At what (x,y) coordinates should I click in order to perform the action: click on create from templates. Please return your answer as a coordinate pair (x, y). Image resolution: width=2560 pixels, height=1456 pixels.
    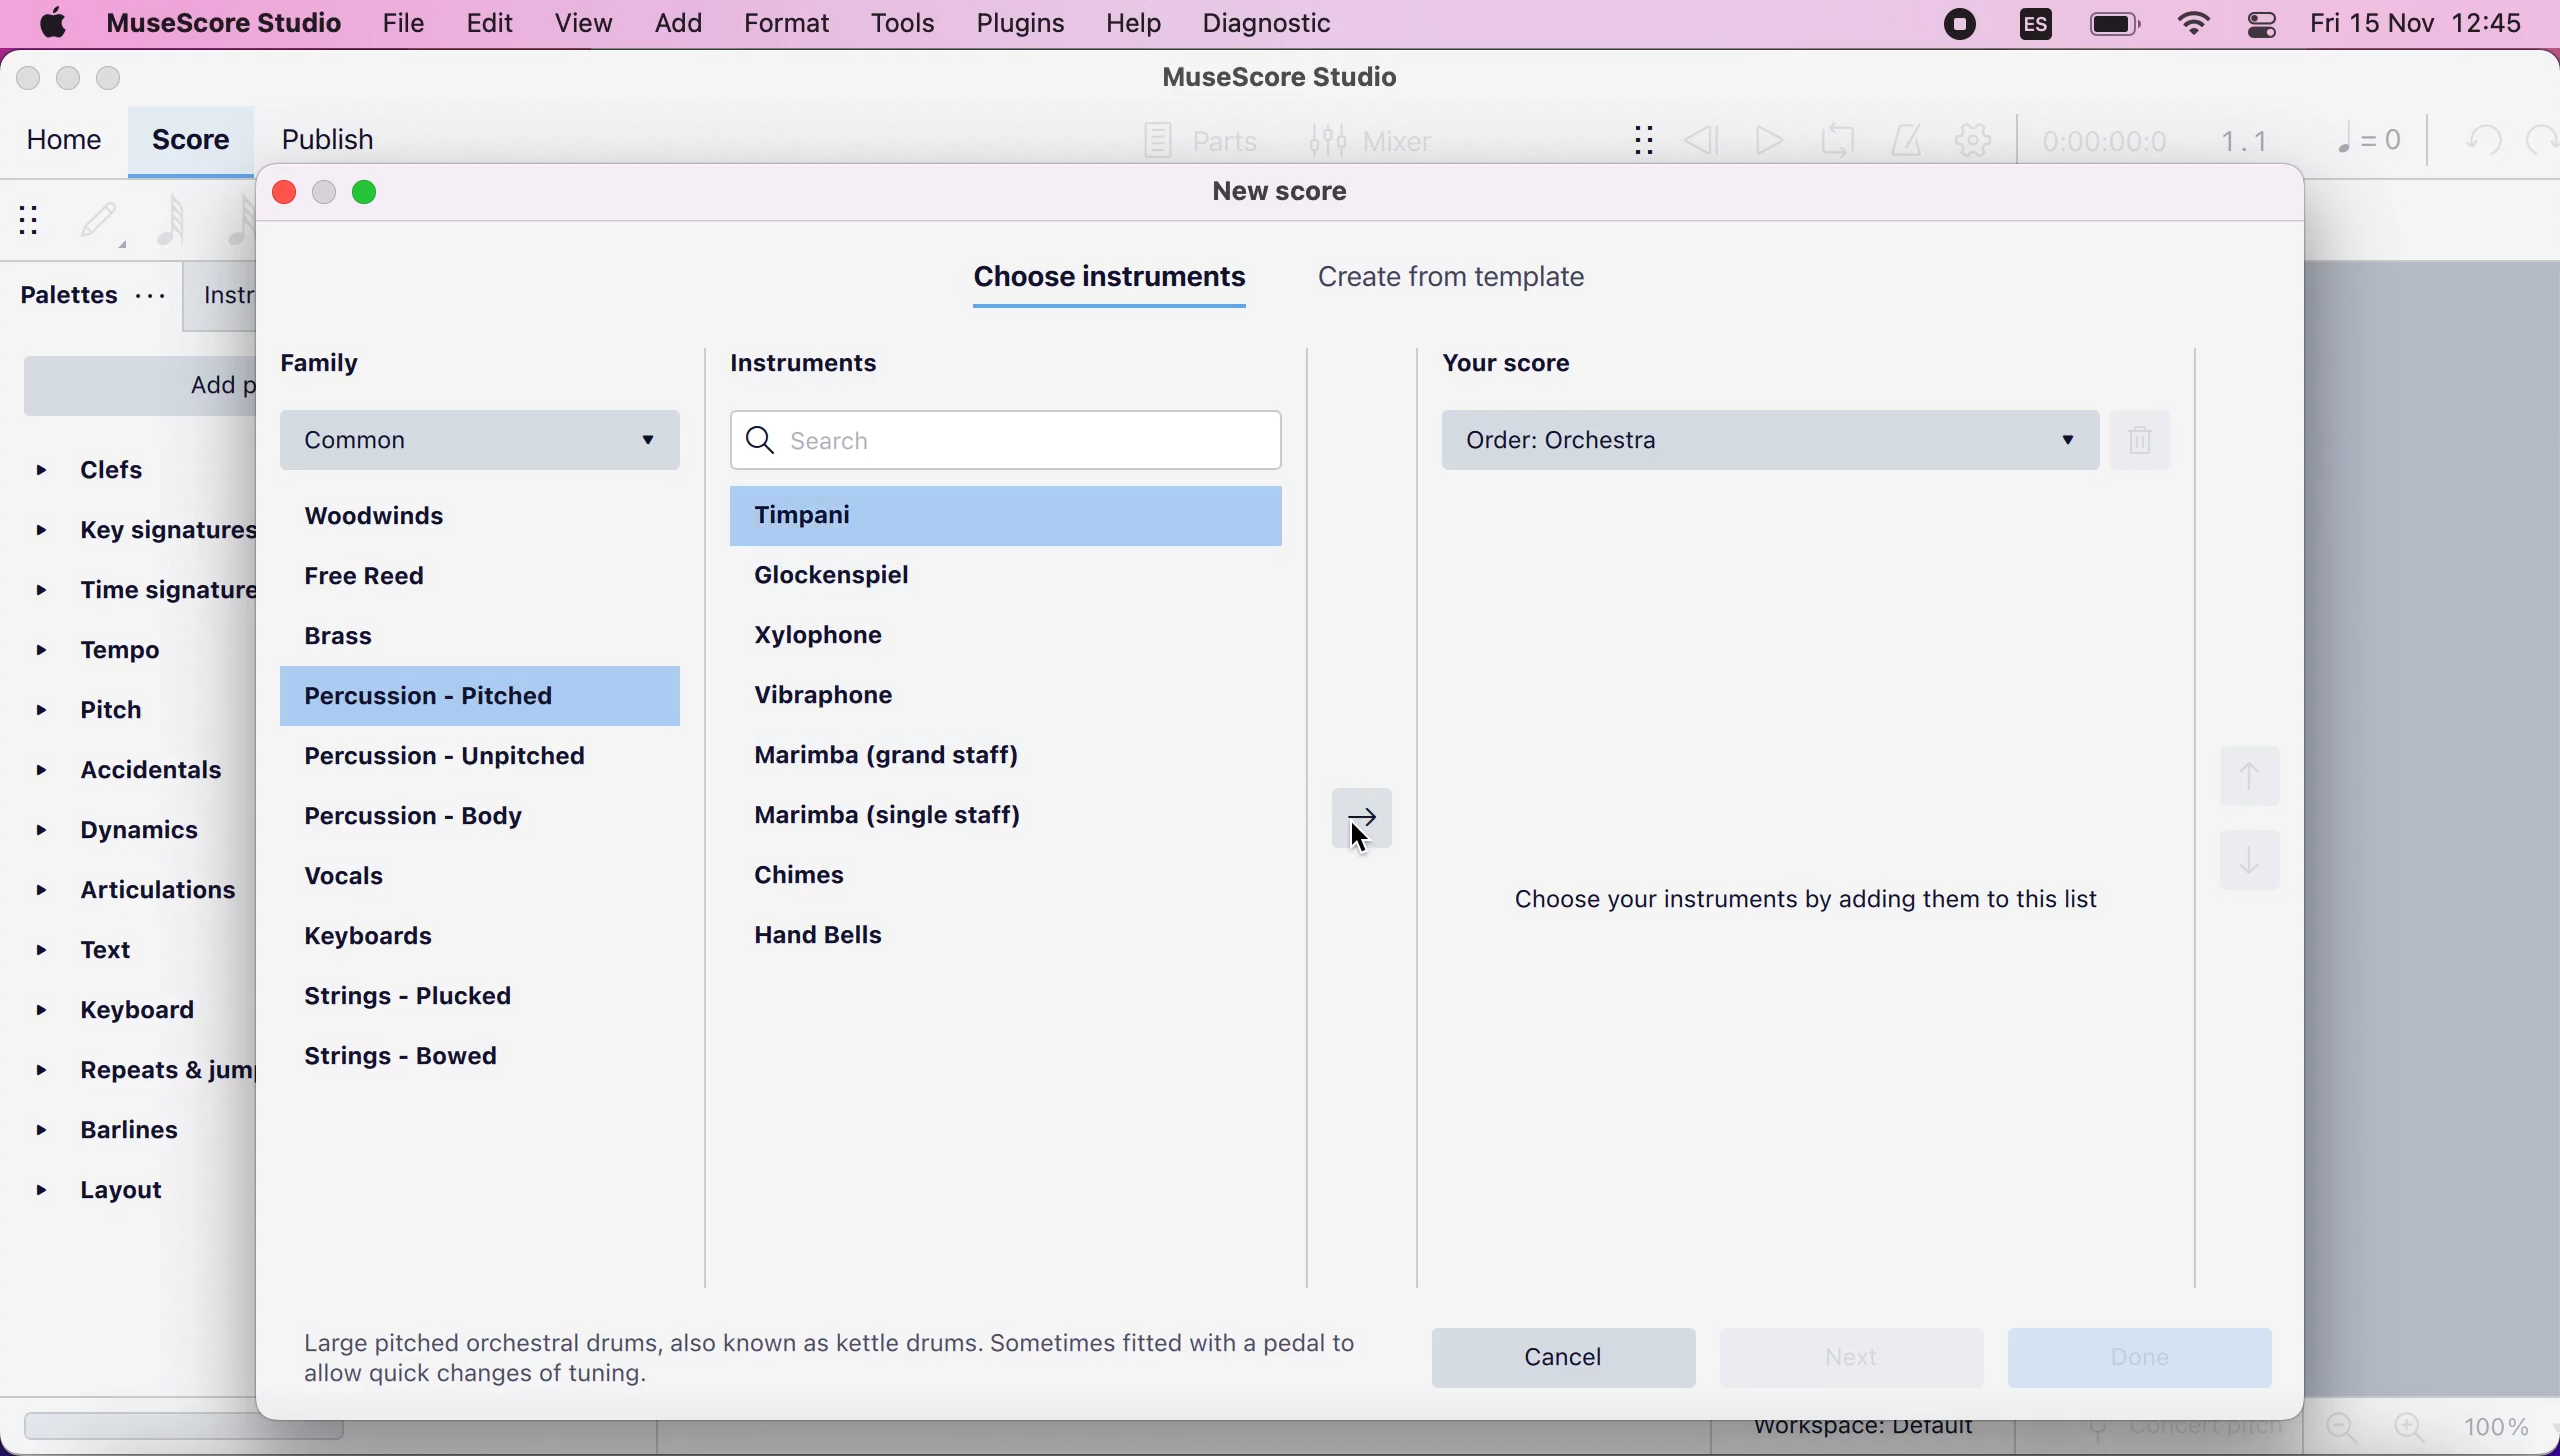
    Looking at the image, I should click on (1498, 277).